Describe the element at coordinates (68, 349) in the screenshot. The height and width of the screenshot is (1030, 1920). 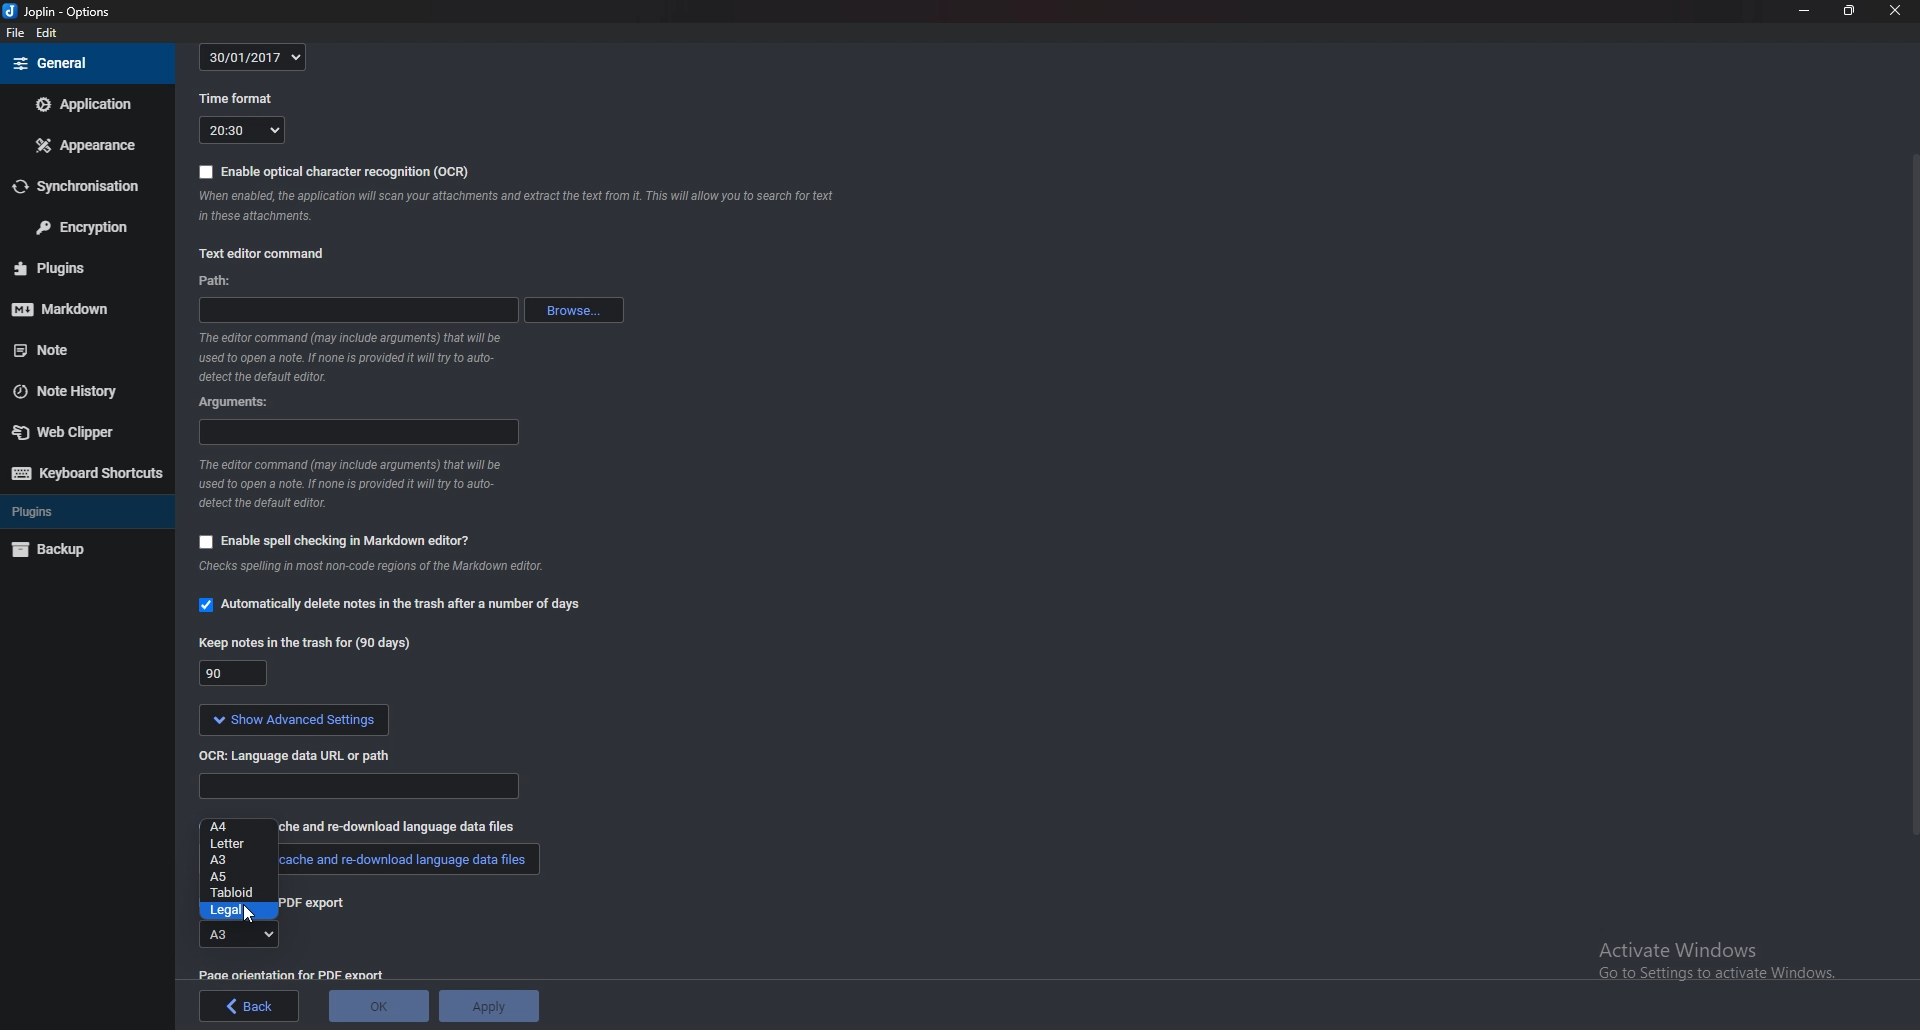
I see `note` at that location.